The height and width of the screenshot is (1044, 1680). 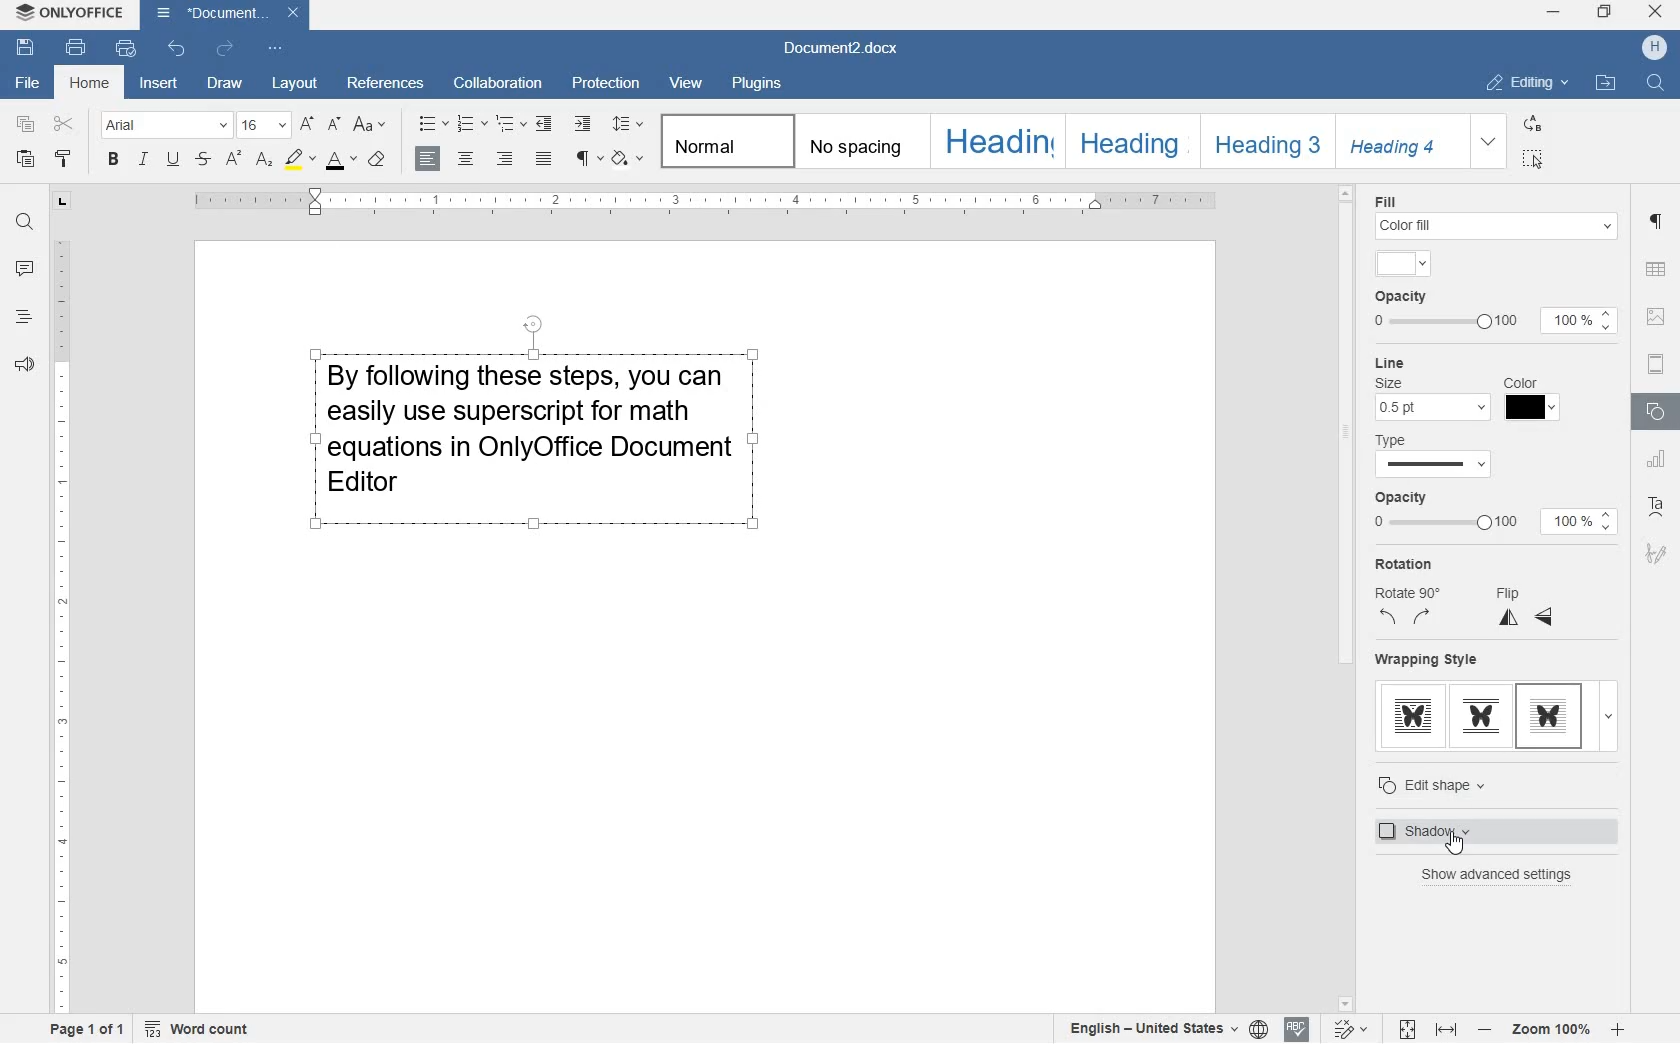 What do you see at coordinates (1605, 13) in the screenshot?
I see `restore` at bounding box center [1605, 13].